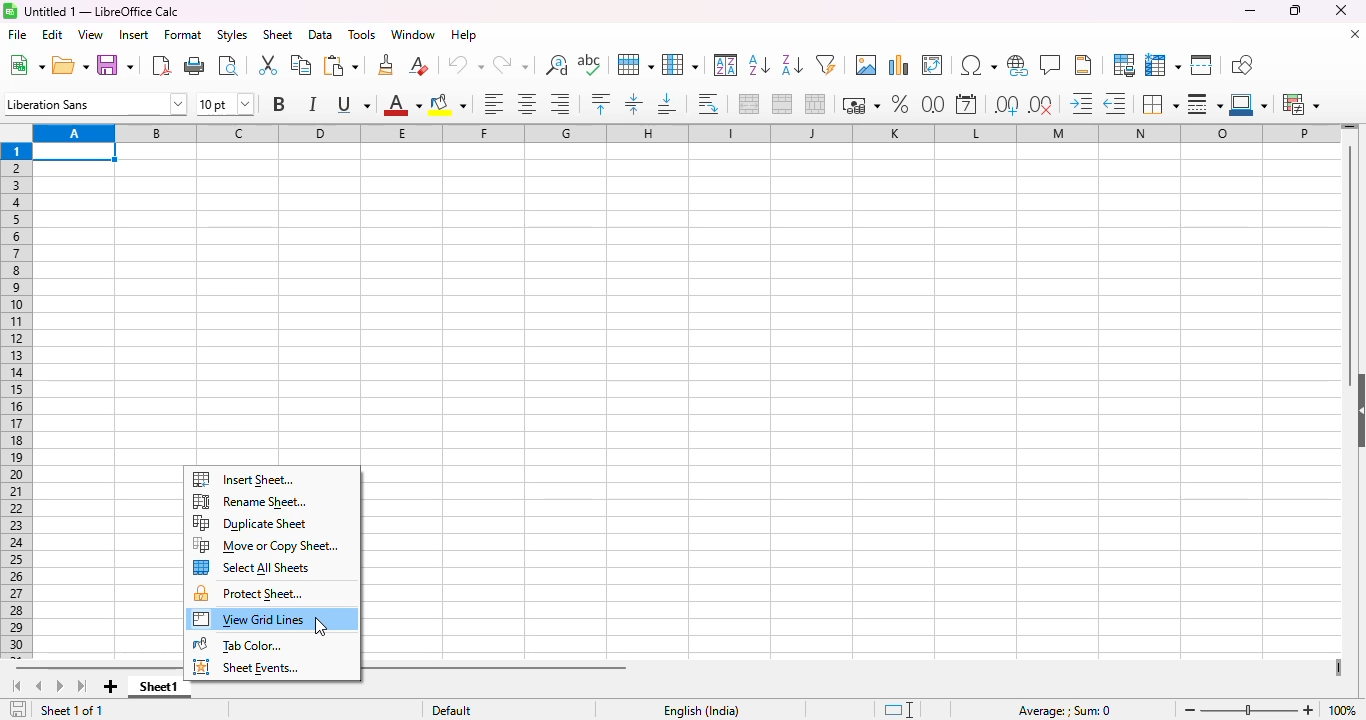  Describe the element at coordinates (1042, 104) in the screenshot. I see `delete decimal` at that location.